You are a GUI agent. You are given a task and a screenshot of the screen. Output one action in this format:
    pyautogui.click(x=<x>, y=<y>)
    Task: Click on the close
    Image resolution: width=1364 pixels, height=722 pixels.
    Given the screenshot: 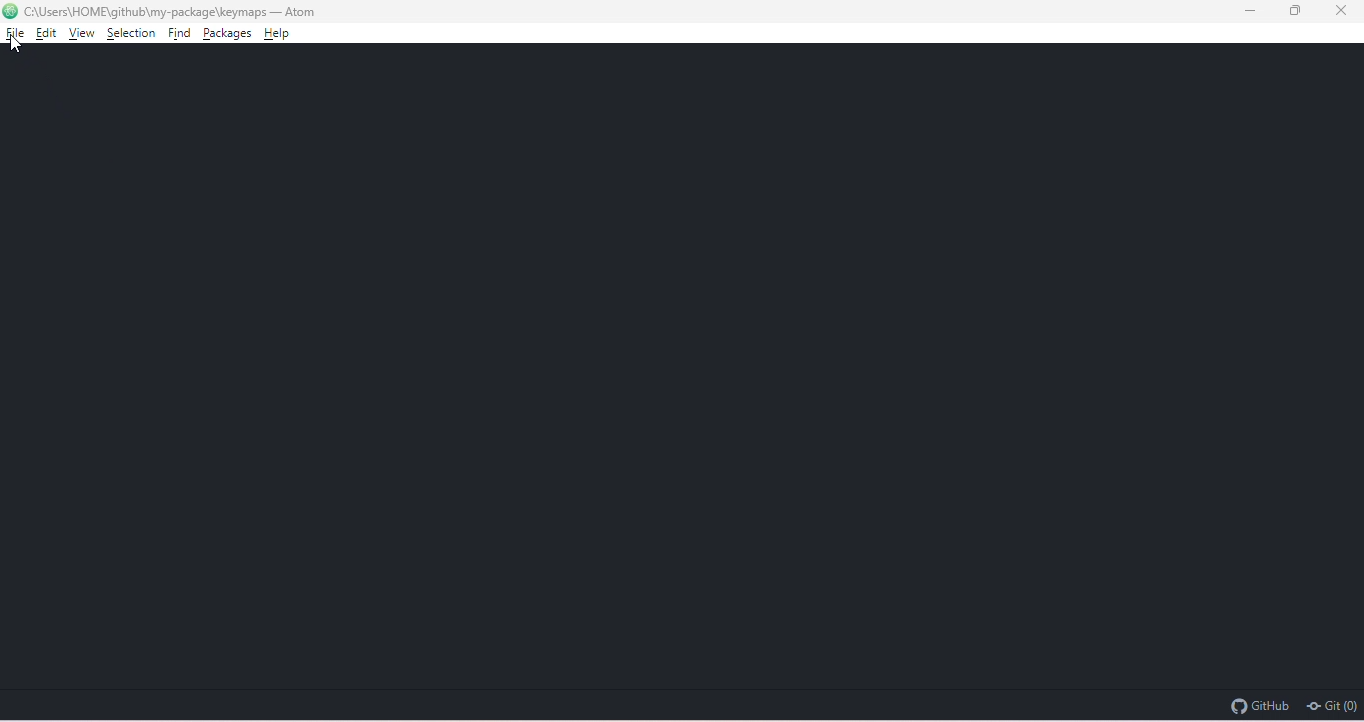 What is the action you would take?
    pyautogui.click(x=1345, y=11)
    